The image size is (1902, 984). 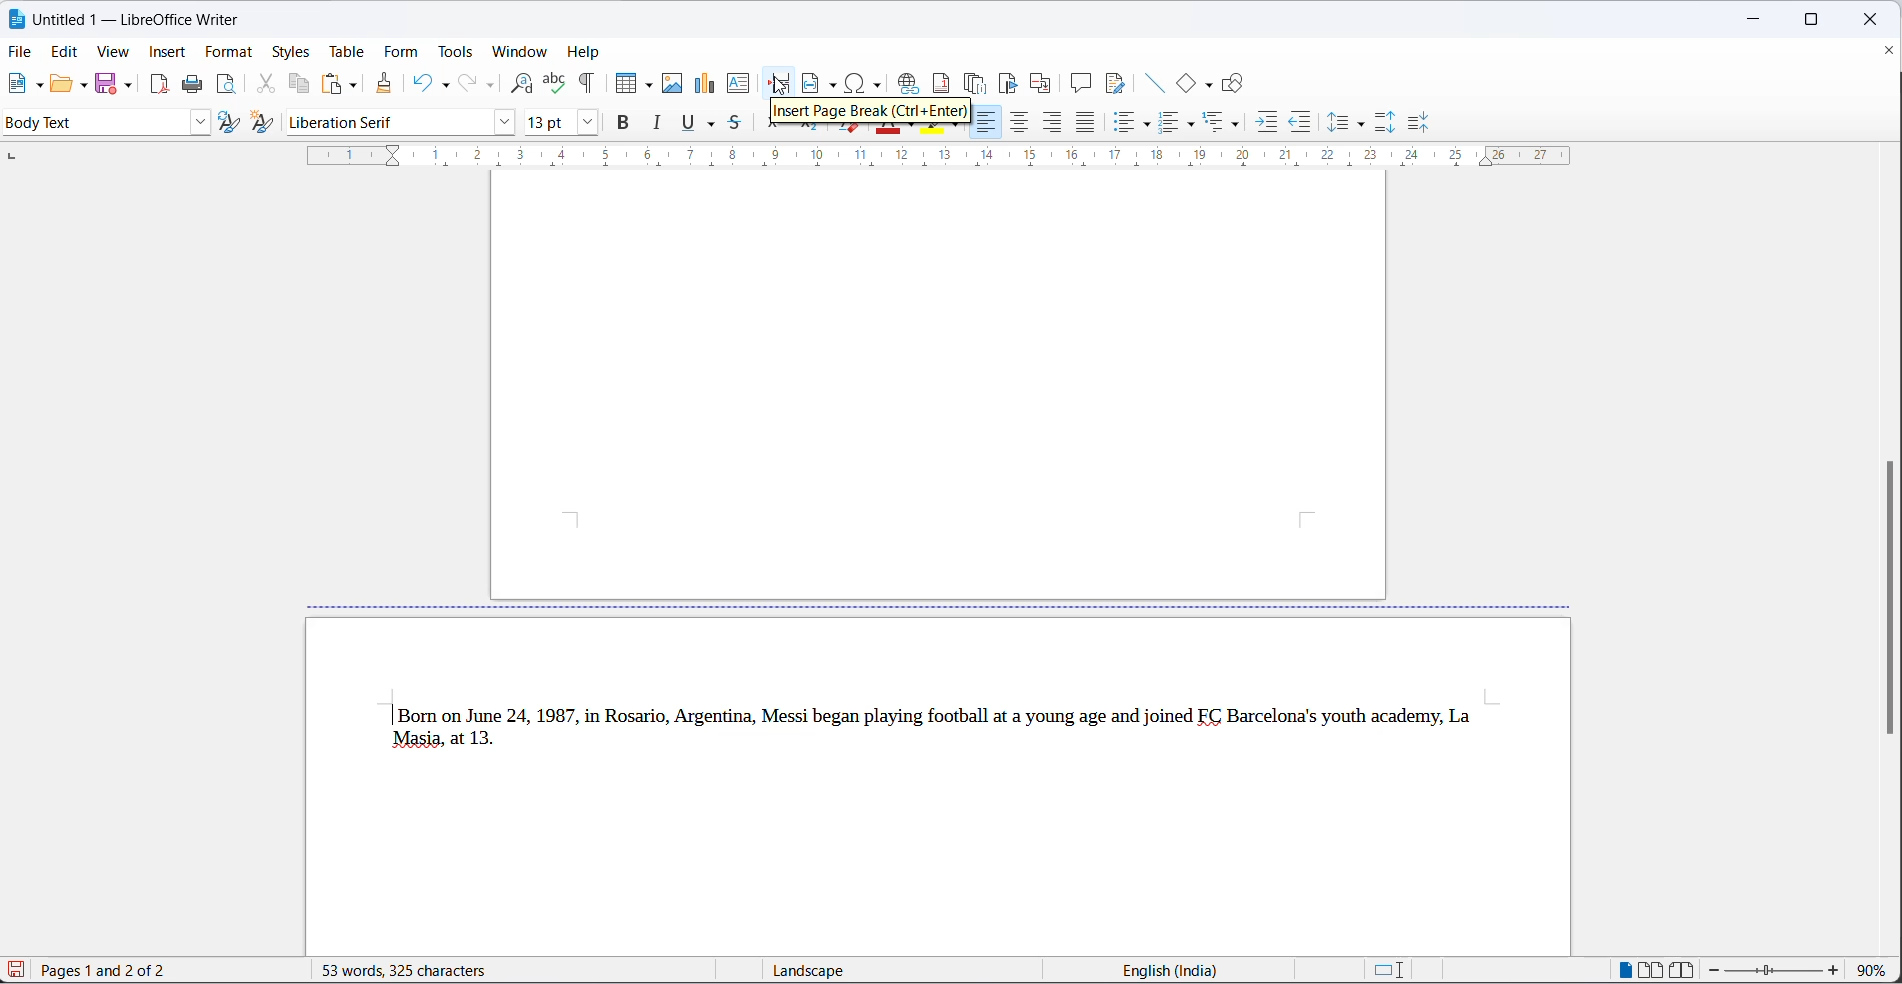 I want to click on justified, so click(x=1087, y=122).